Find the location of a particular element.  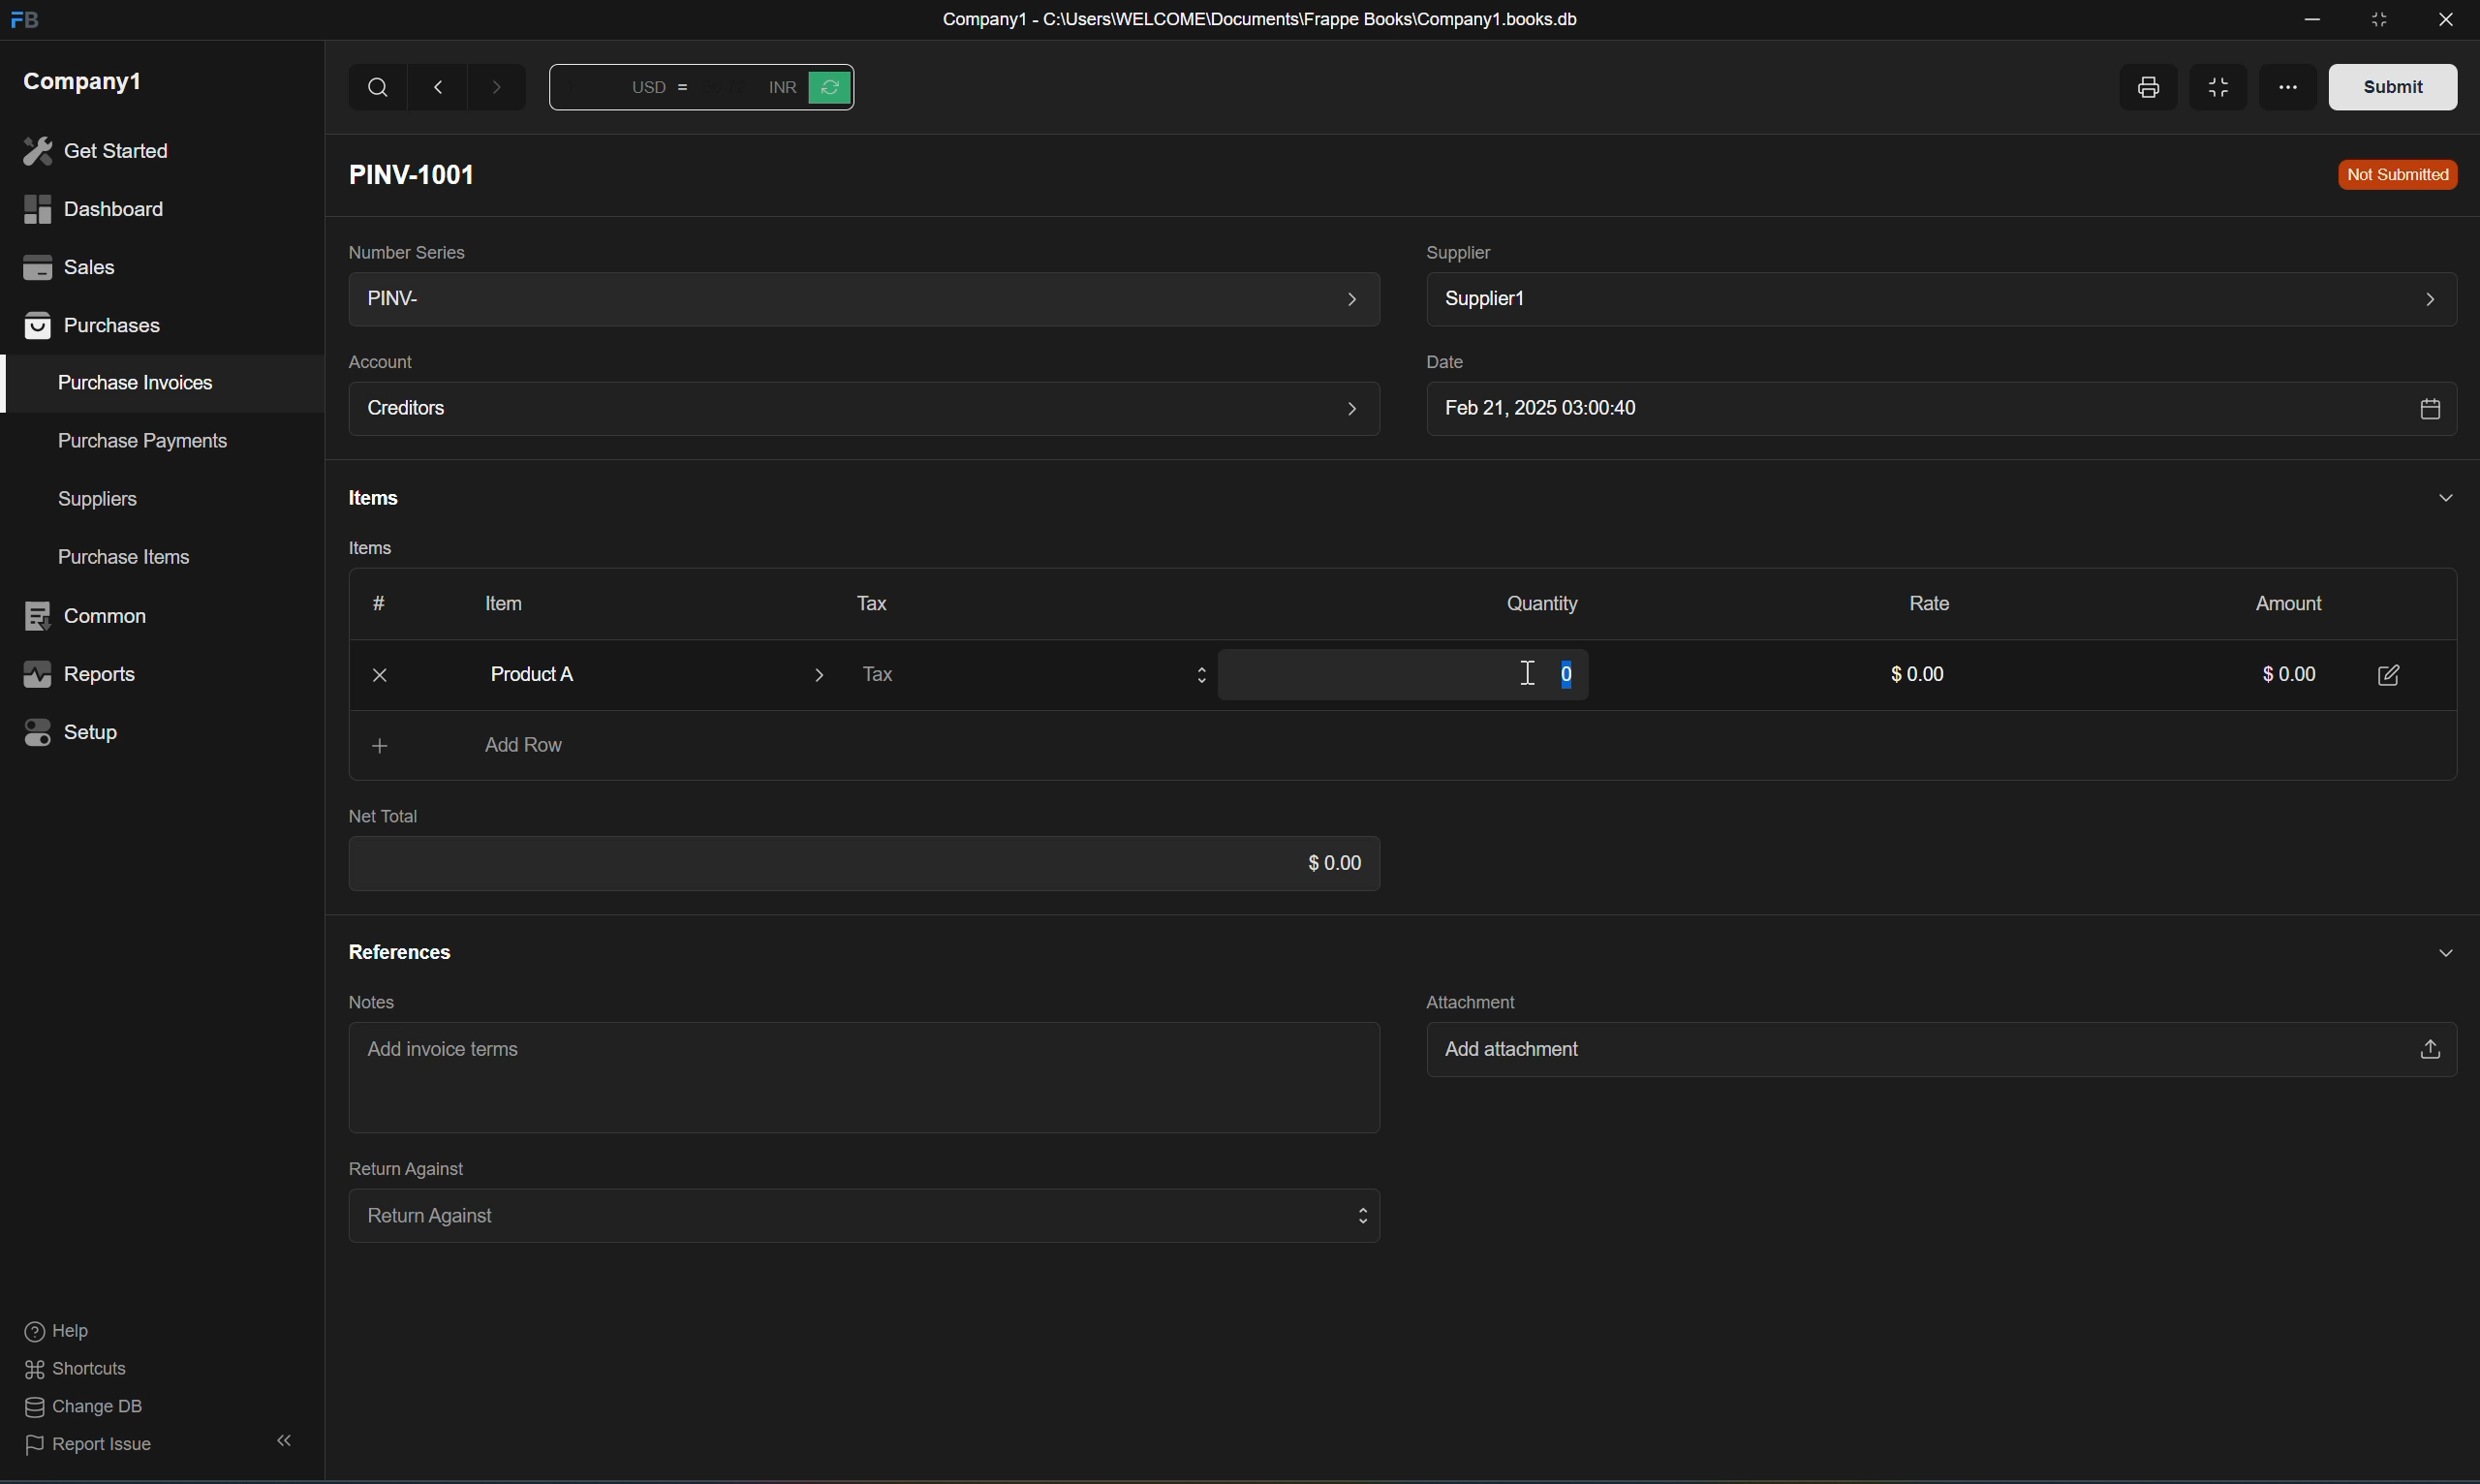

Hide is located at coordinates (2440, 496).